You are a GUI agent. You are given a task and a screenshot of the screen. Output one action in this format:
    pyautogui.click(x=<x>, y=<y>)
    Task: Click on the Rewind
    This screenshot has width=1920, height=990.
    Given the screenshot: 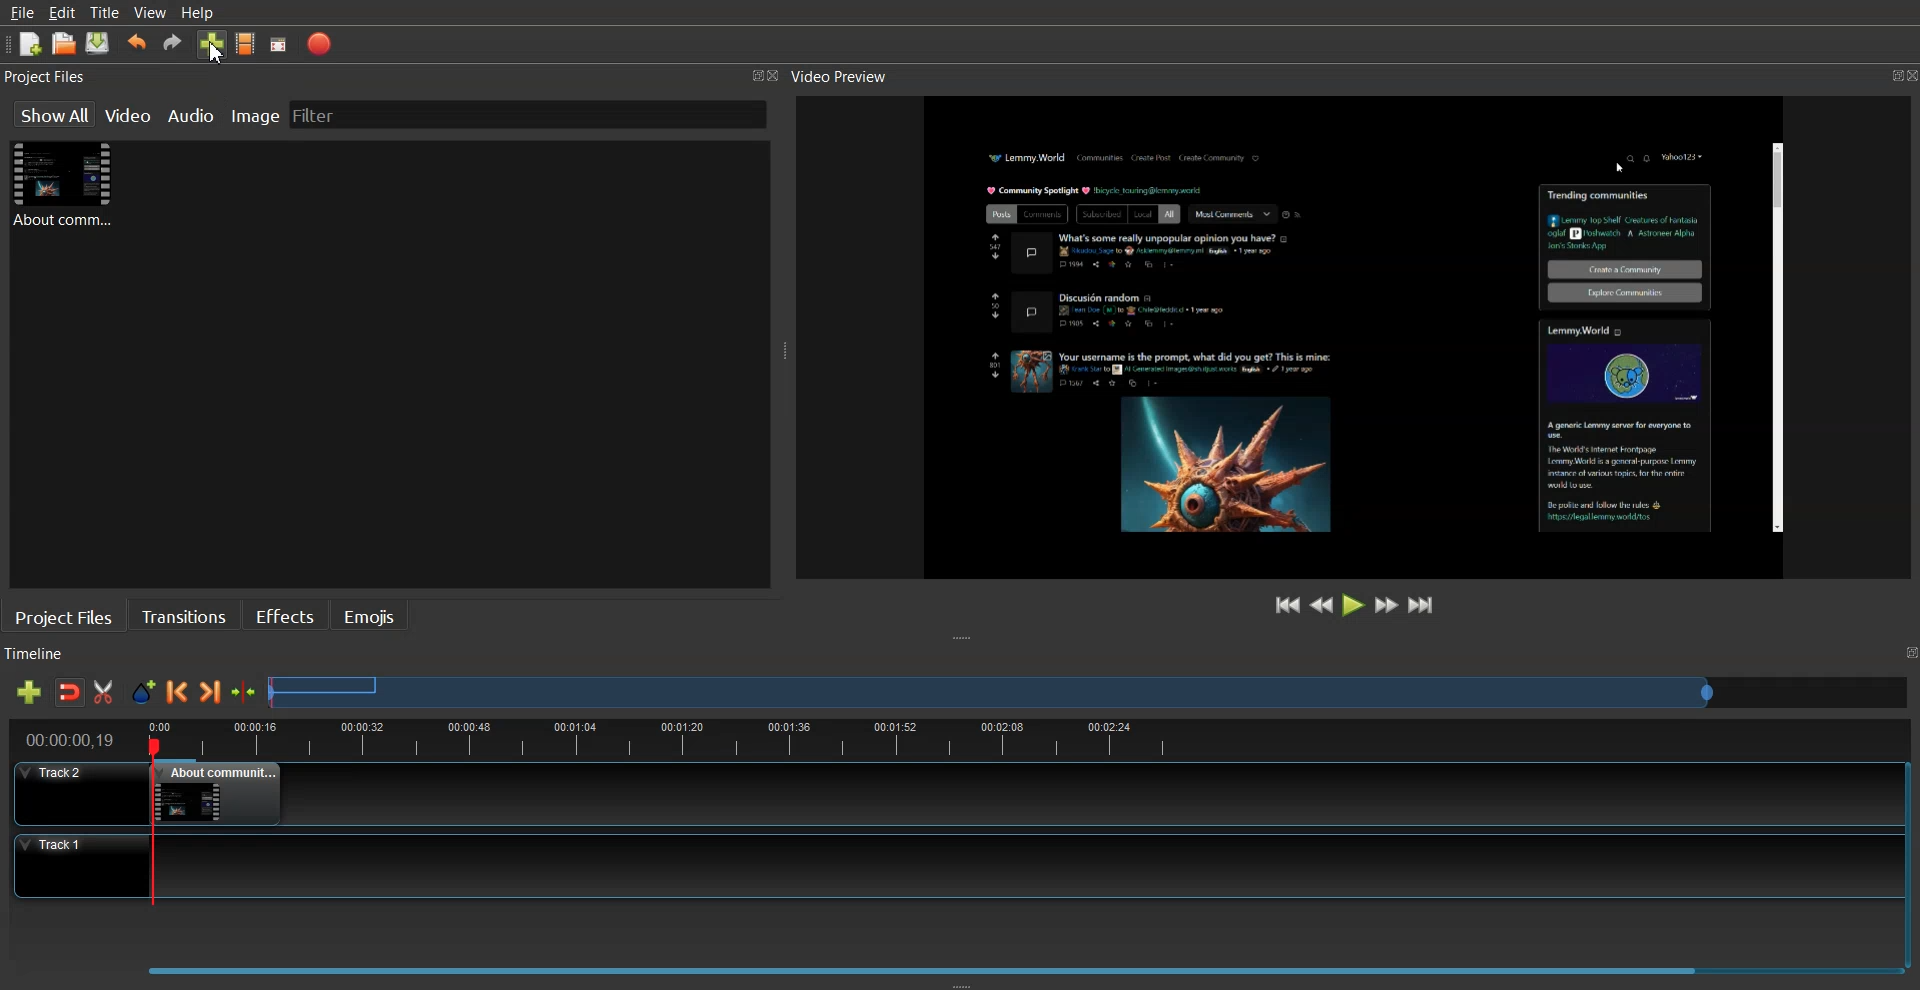 What is the action you would take?
    pyautogui.click(x=1322, y=603)
    